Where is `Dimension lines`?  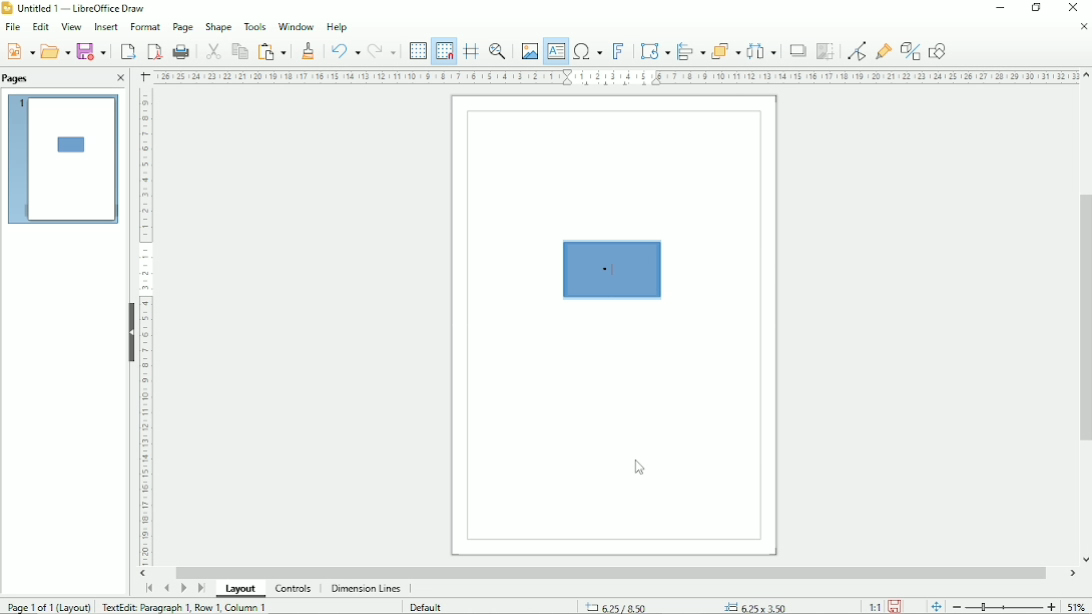
Dimension lines is located at coordinates (365, 588).